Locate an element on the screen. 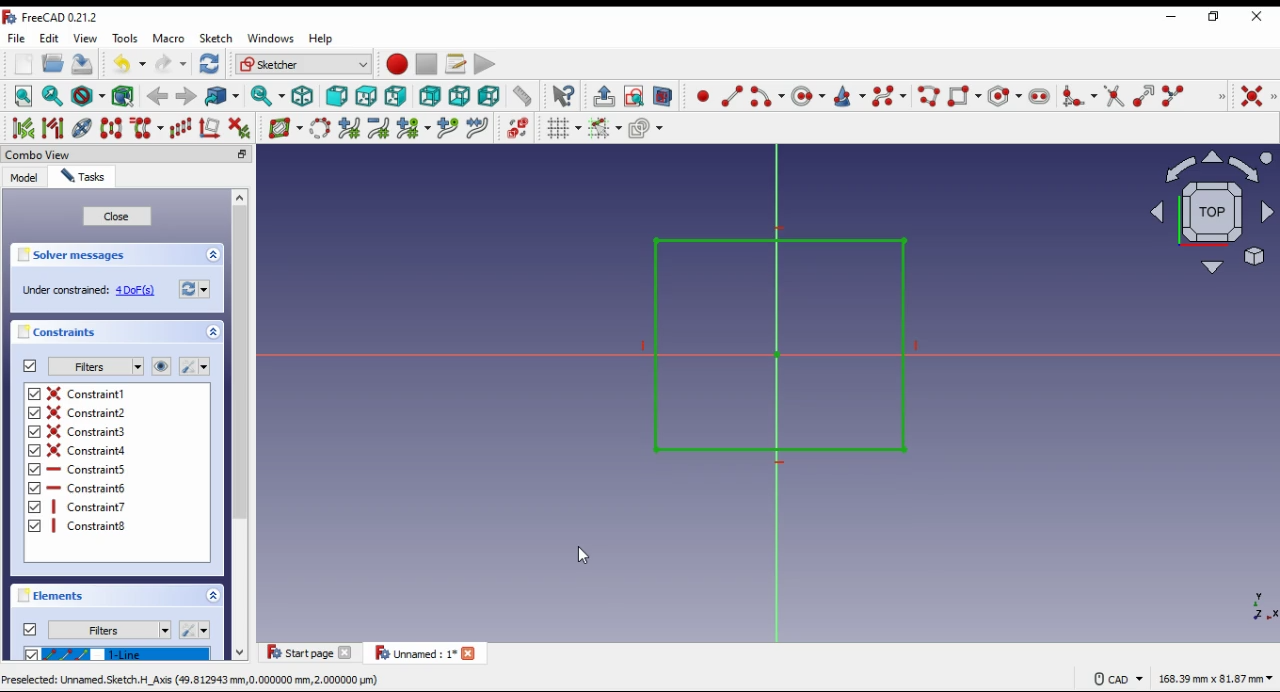  on/off constraint 5 is located at coordinates (90, 469).